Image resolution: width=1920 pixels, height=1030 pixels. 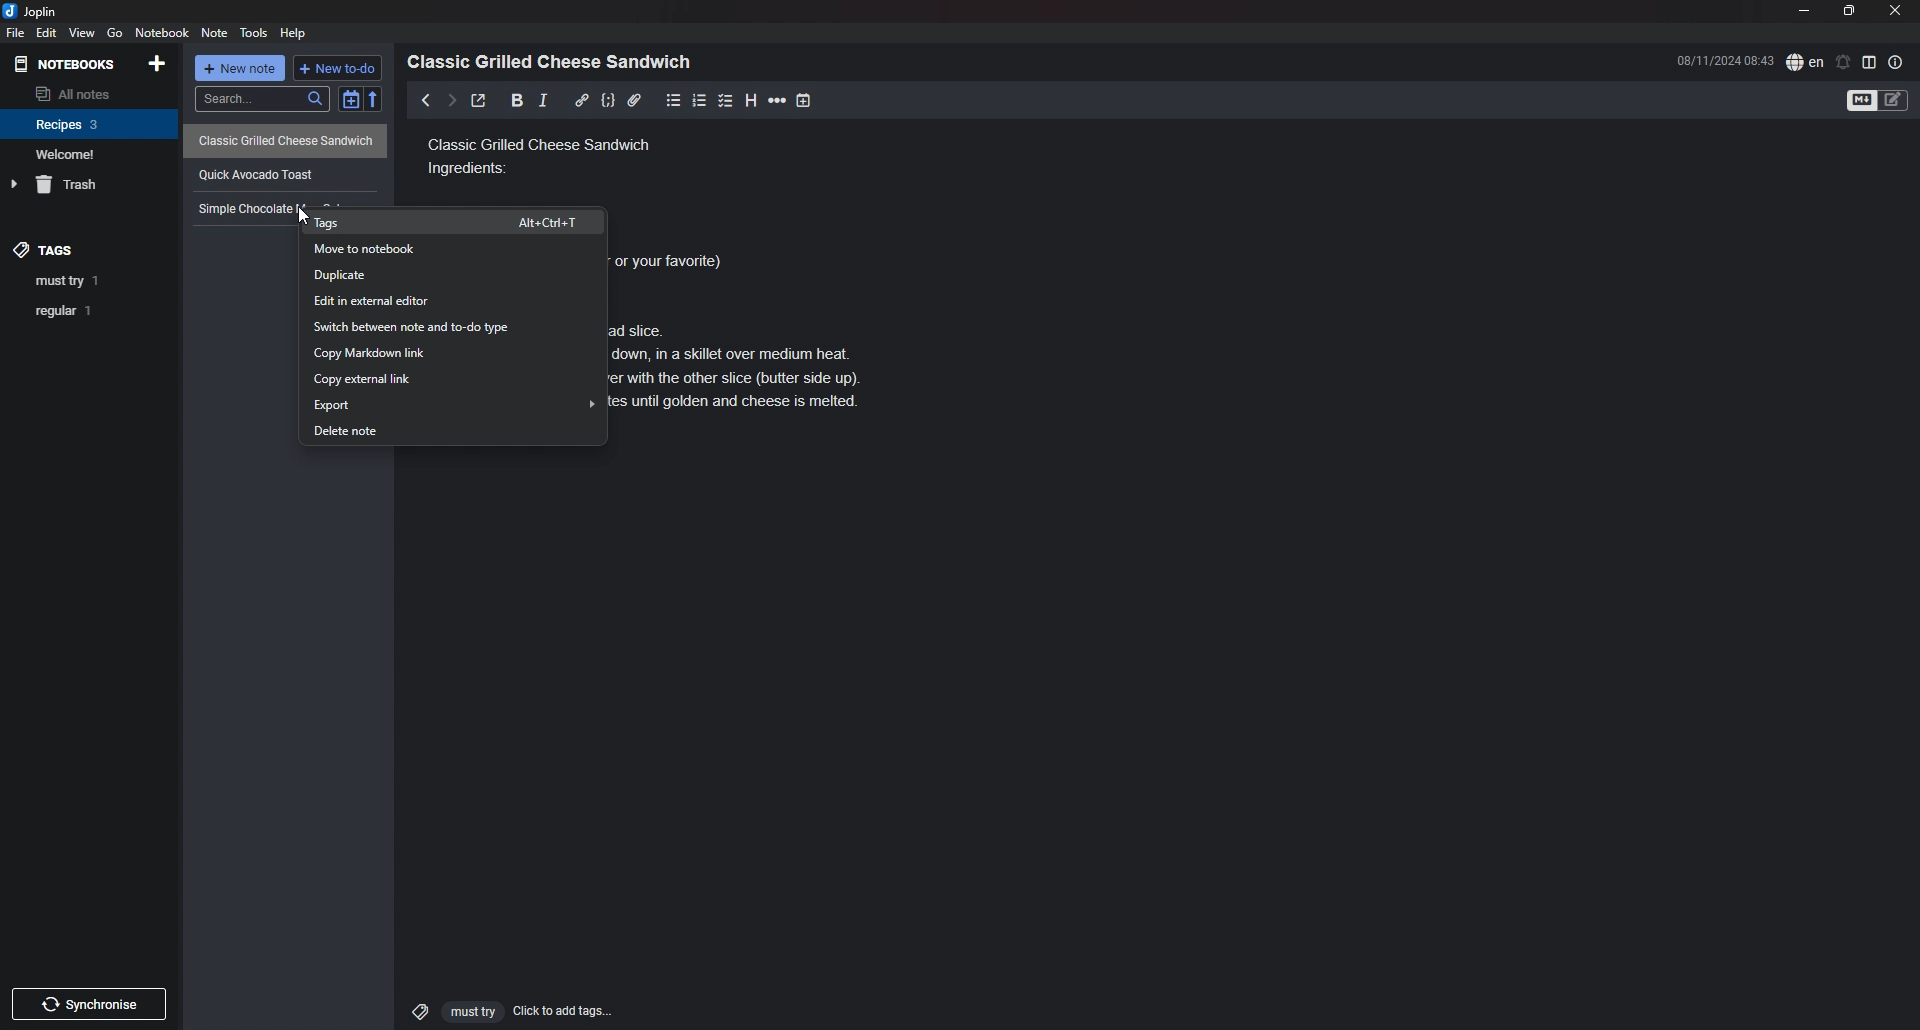 What do you see at coordinates (295, 32) in the screenshot?
I see `Help` at bounding box center [295, 32].